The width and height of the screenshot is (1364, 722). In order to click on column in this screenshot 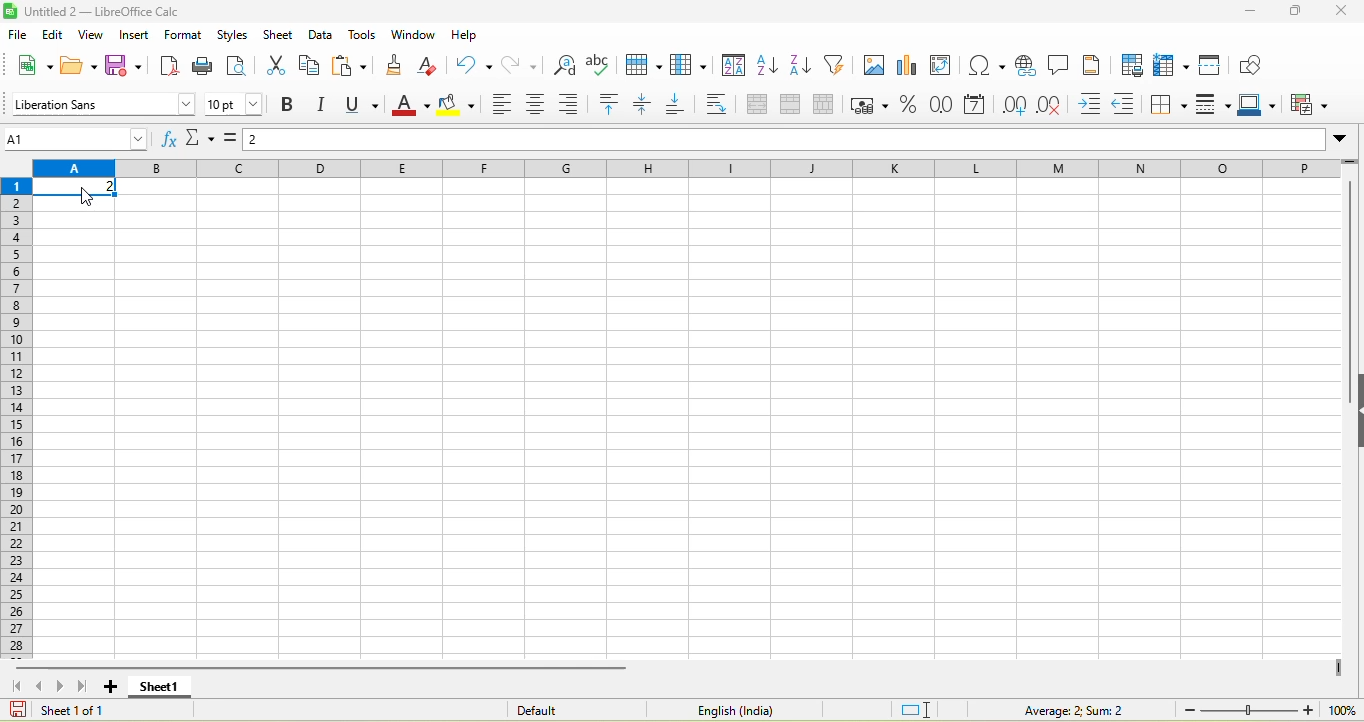, I will do `click(692, 66)`.